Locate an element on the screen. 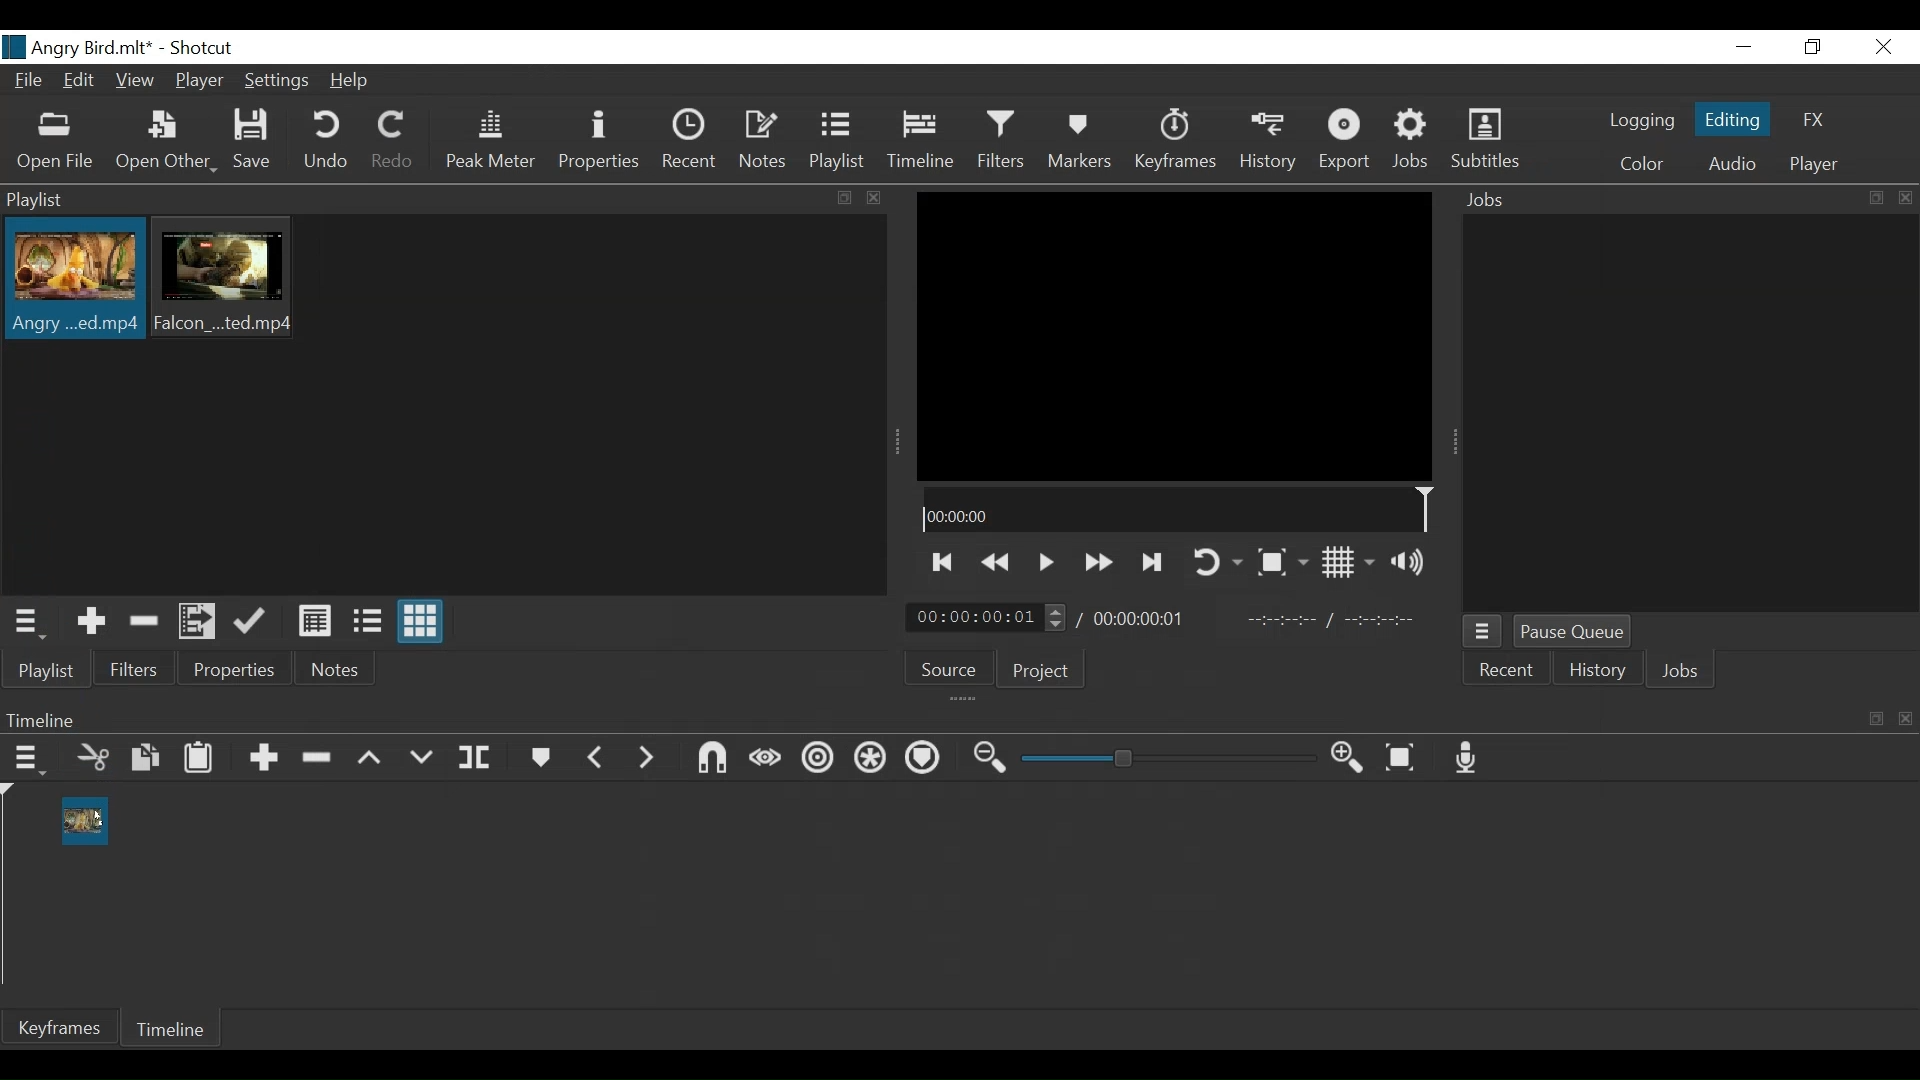  Timeline is located at coordinates (173, 1032).